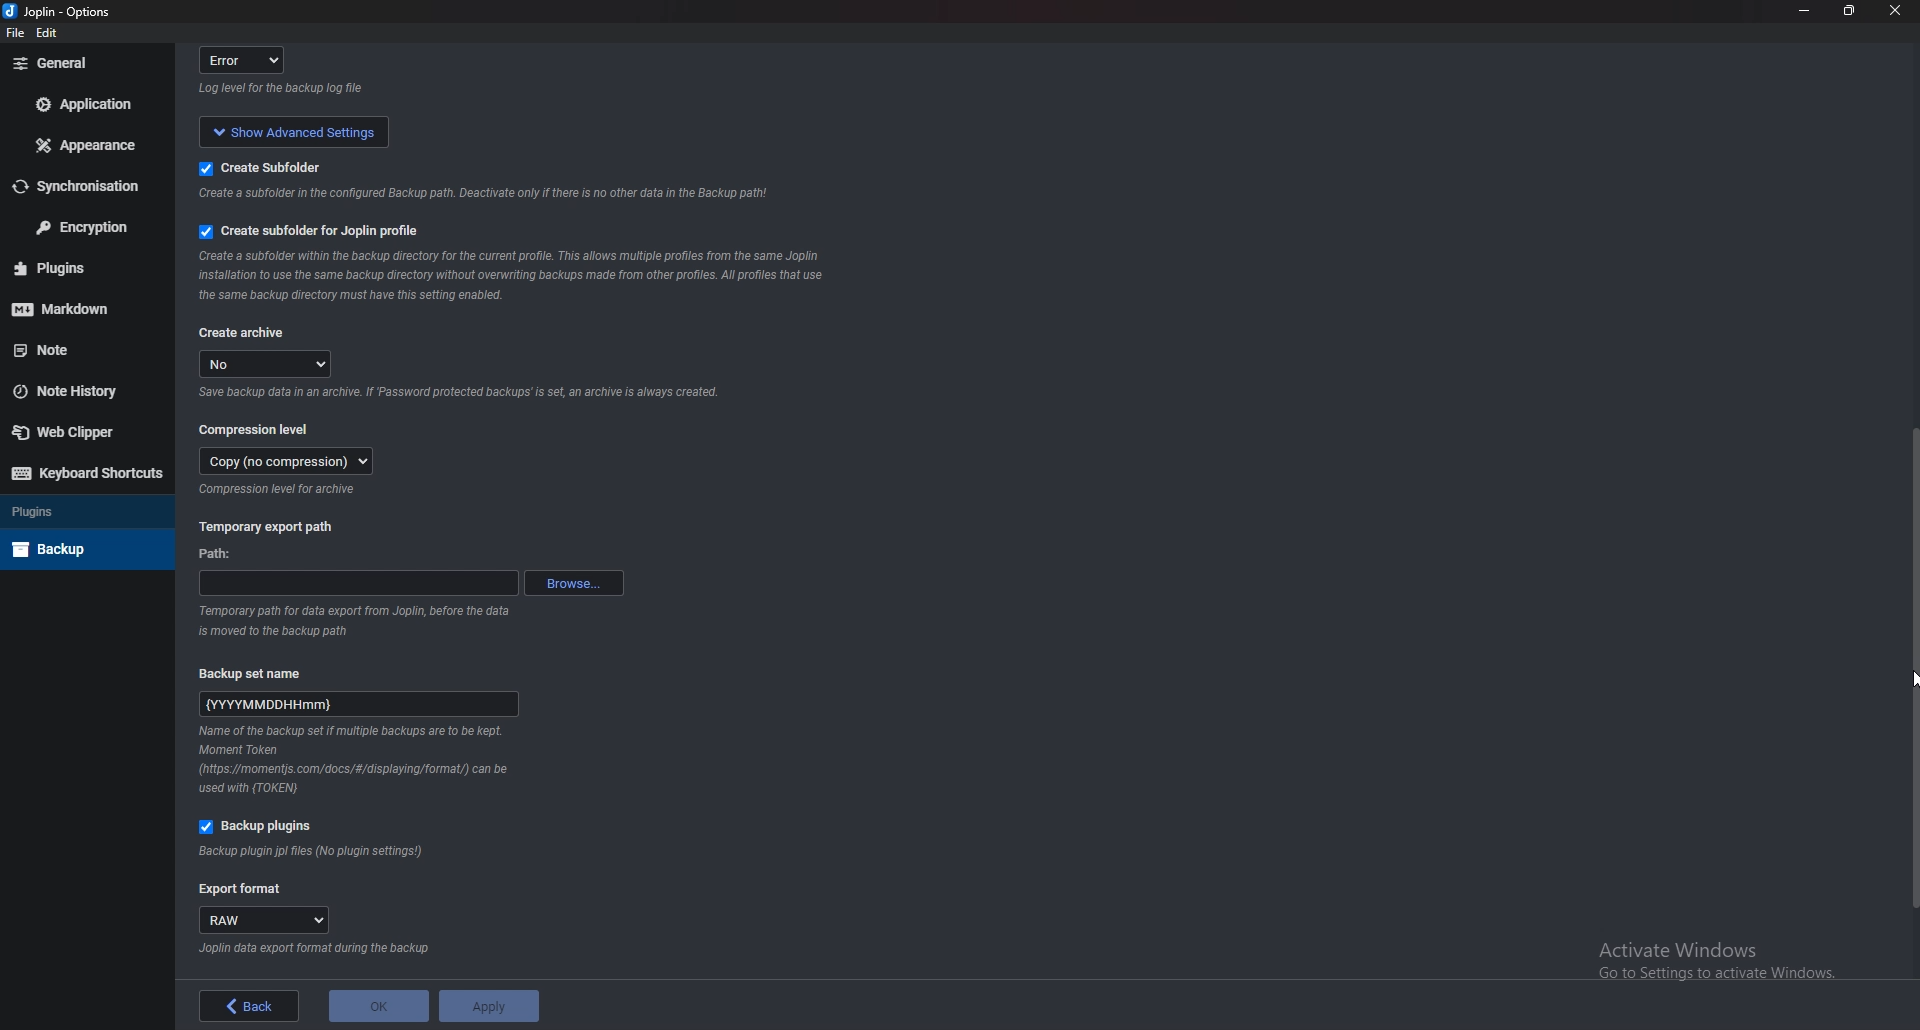 The width and height of the screenshot is (1920, 1030). I want to click on Application, so click(88, 104).